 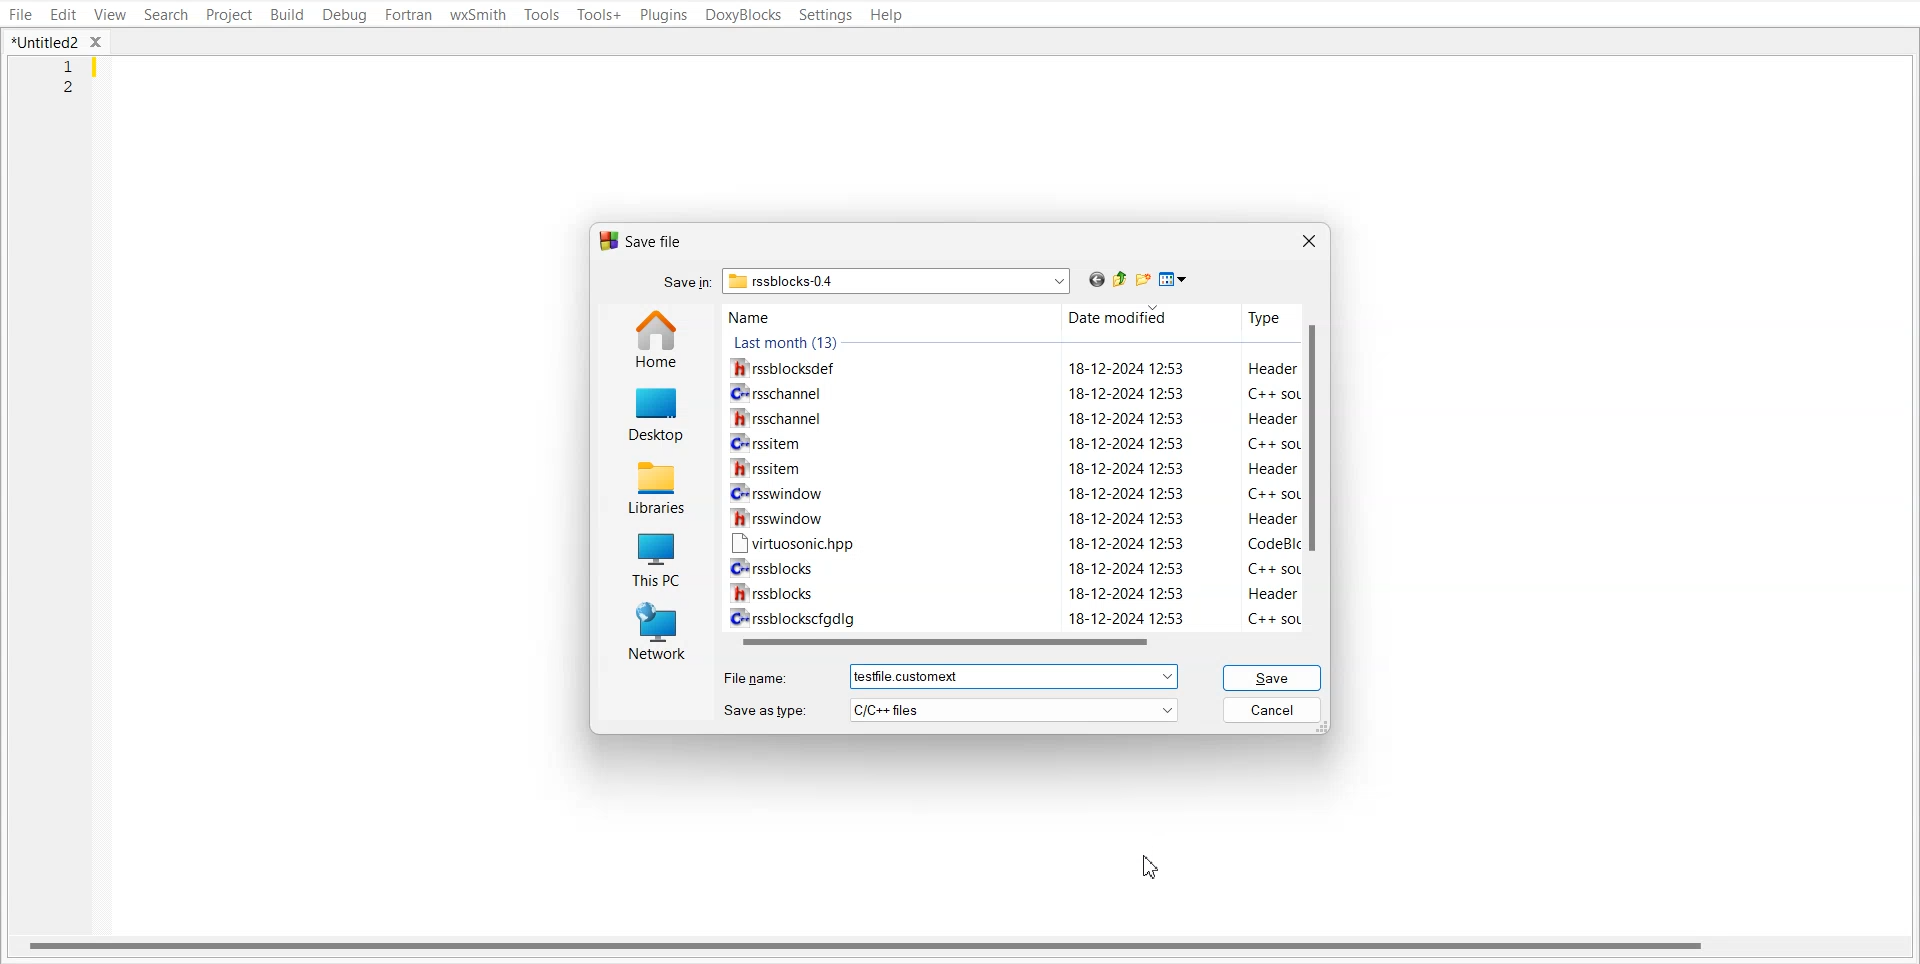 What do you see at coordinates (1015, 395) in the screenshot?
I see `C= rsschannel 18-12-2024 12:53 C++ sot` at bounding box center [1015, 395].